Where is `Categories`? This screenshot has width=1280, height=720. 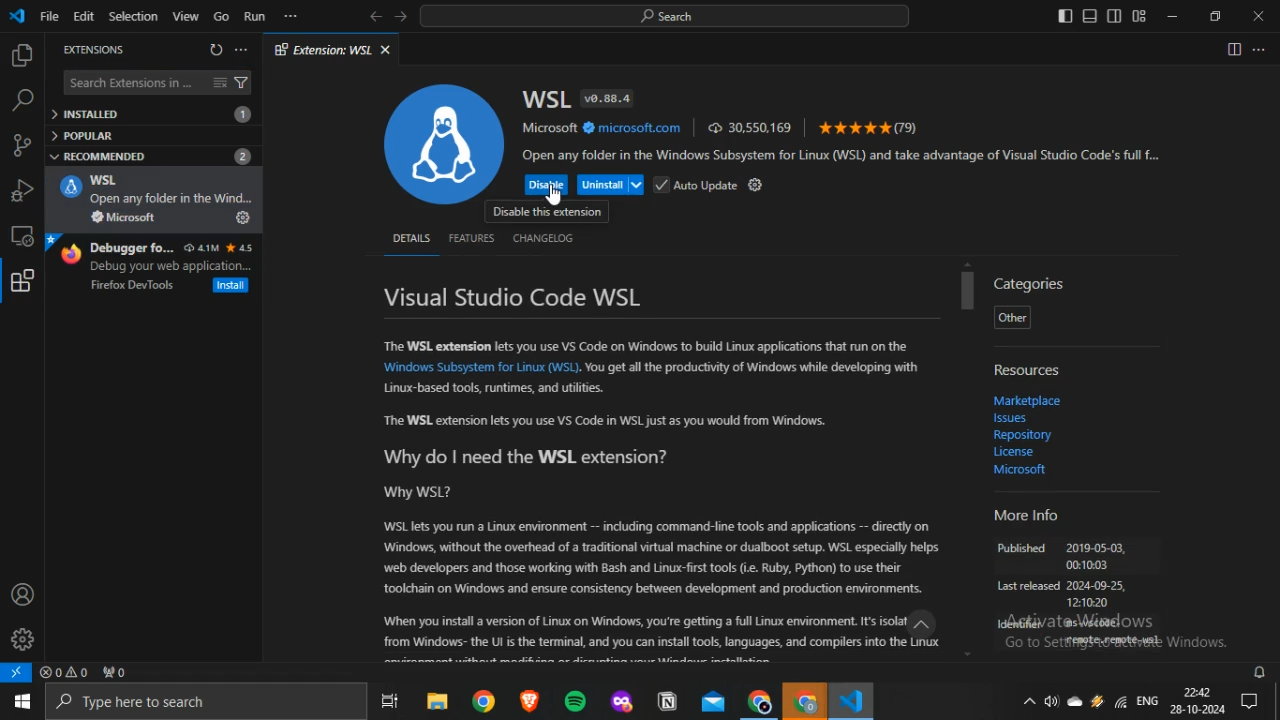
Categories is located at coordinates (1031, 283).